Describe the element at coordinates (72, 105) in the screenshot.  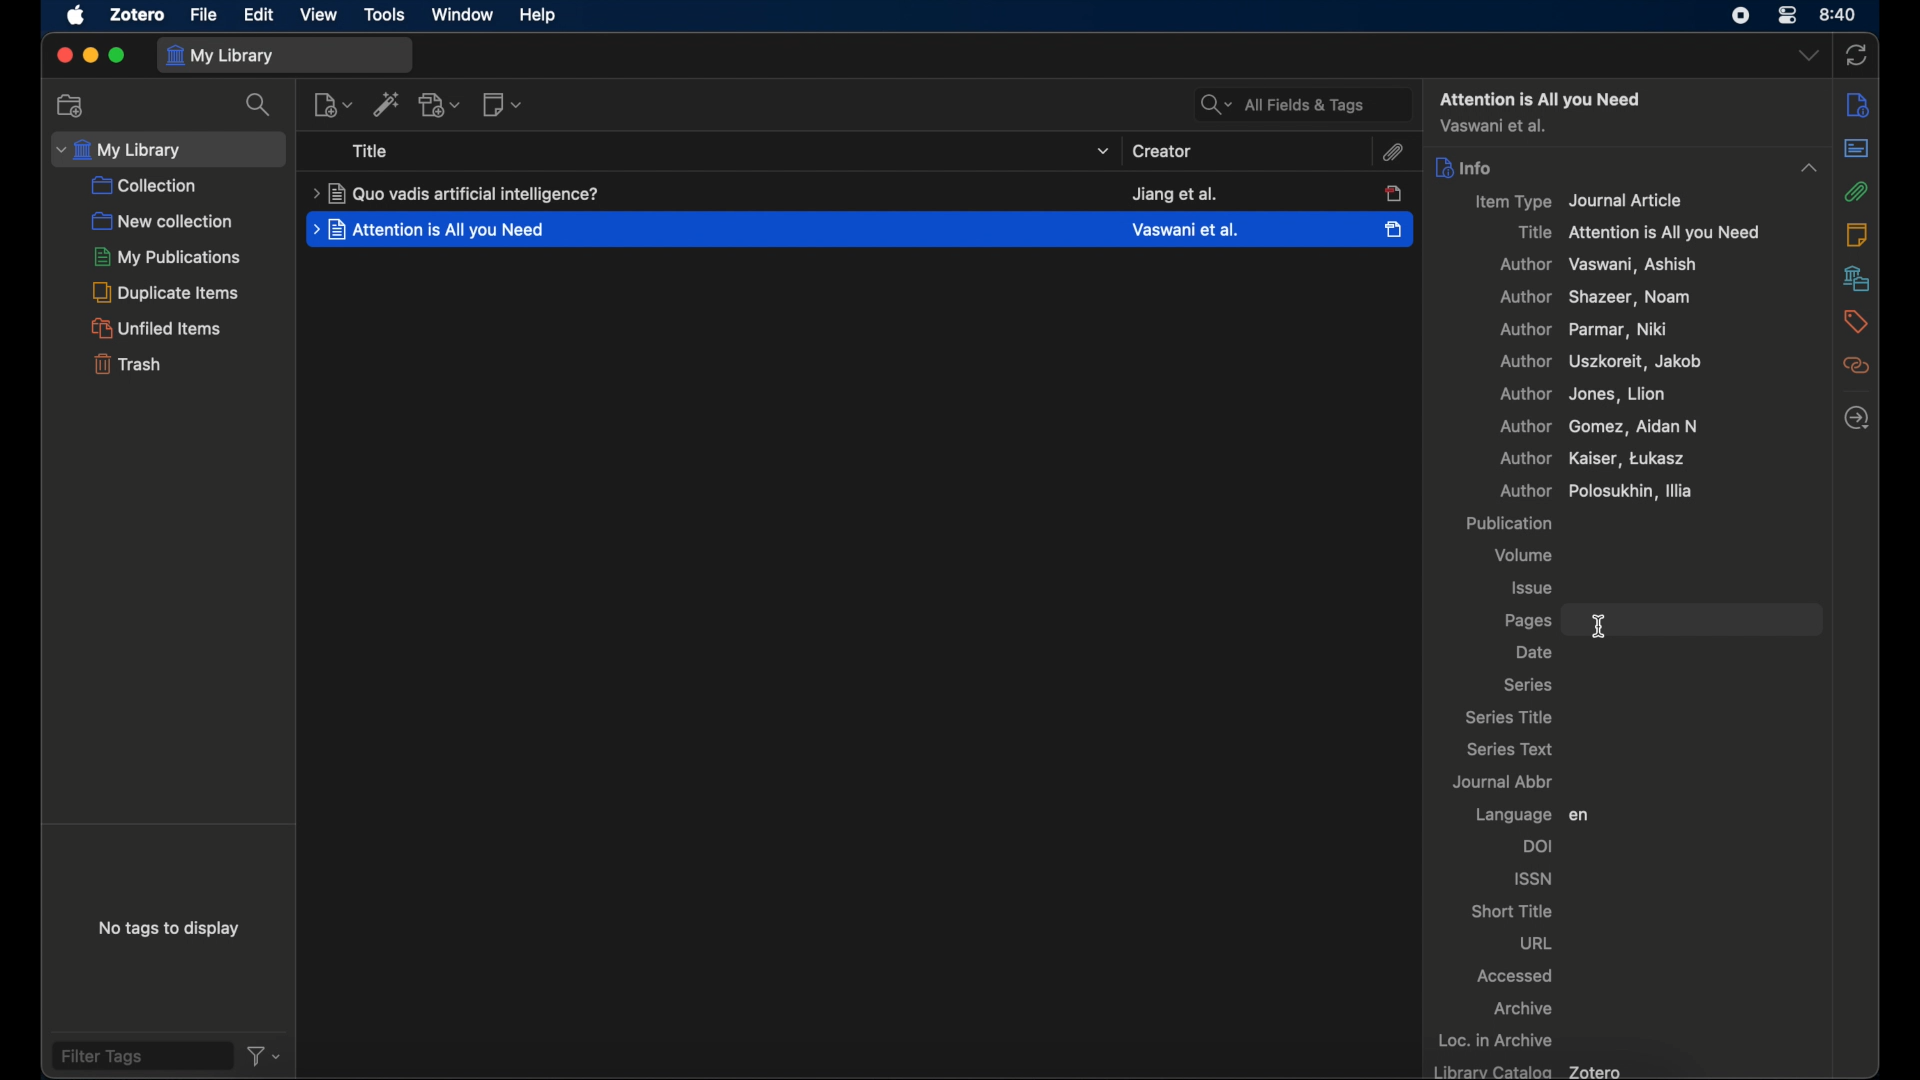
I see `new collections` at that location.